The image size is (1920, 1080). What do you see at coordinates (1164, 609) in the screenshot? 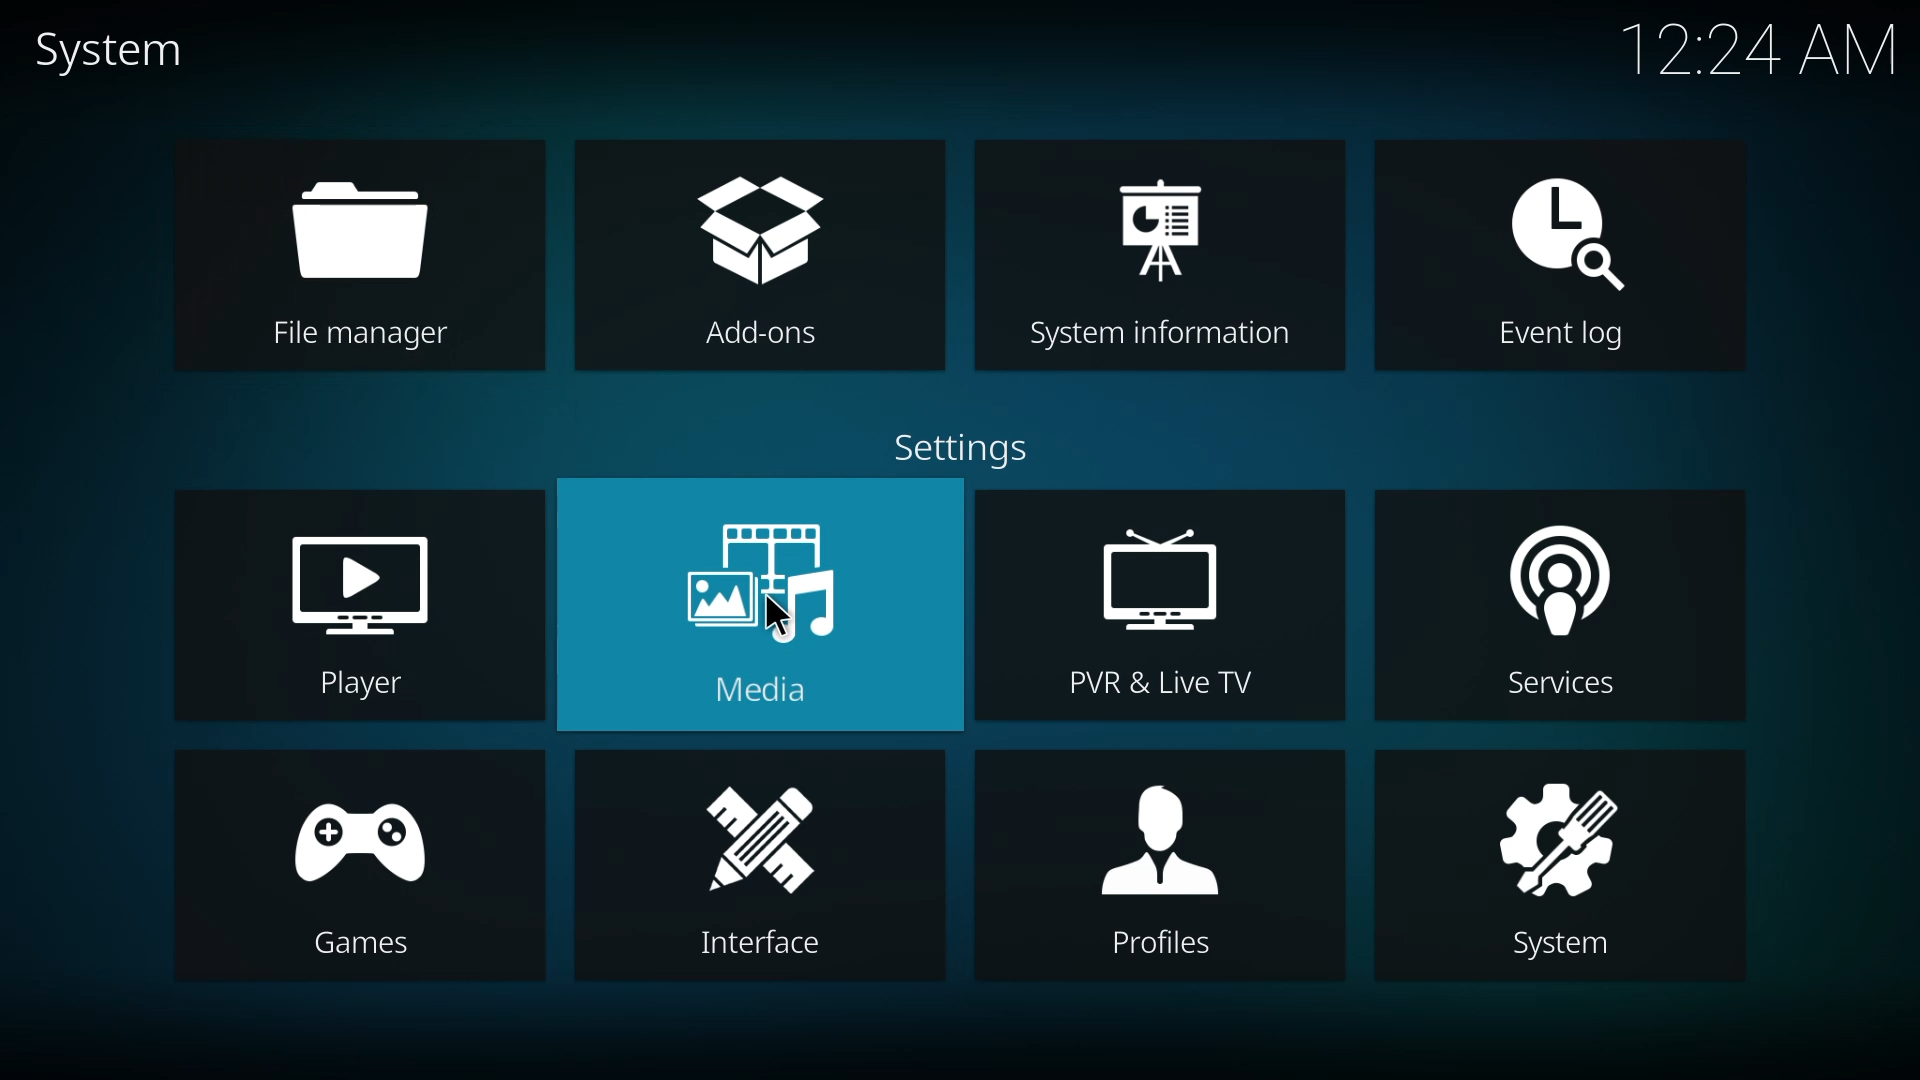
I see `pvr & live tv` at bounding box center [1164, 609].